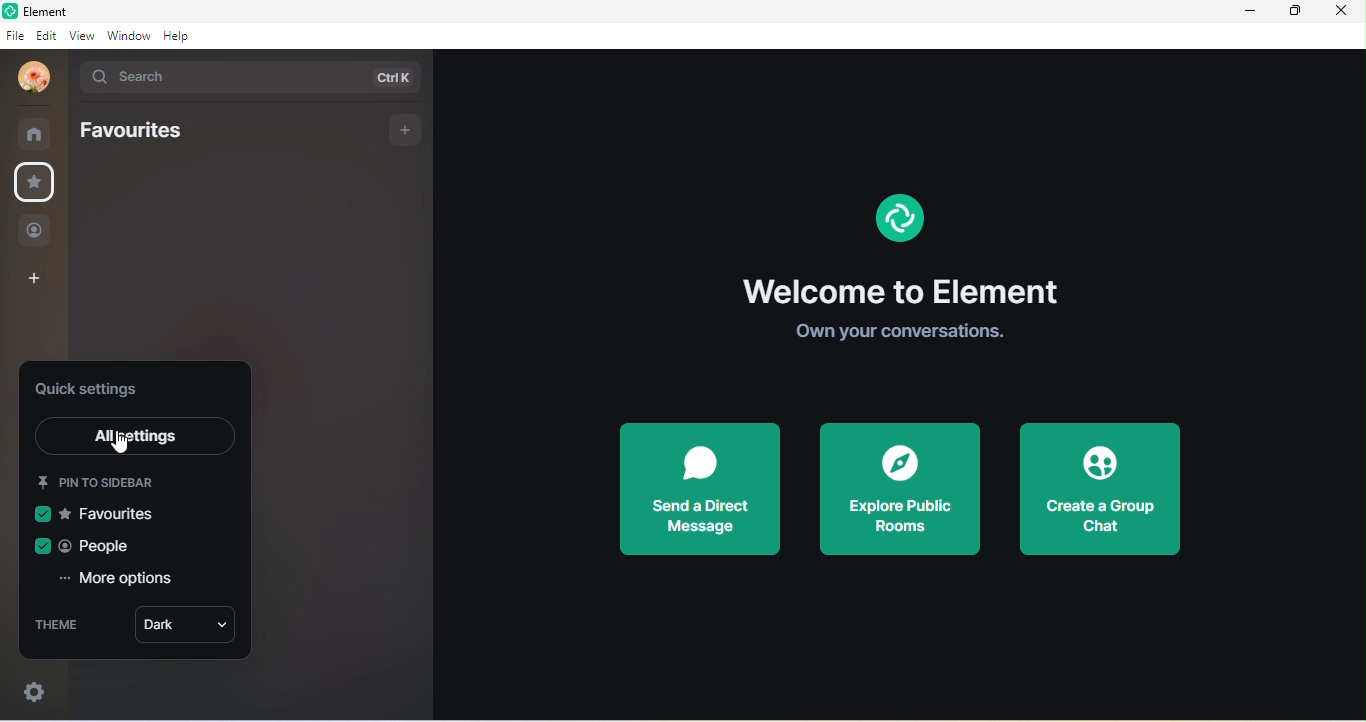 Image resolution: width=1366 pixels, height=722 pixels. Describe the element at coordinates (95, 544) in the screenshot. I see `people` at that location.